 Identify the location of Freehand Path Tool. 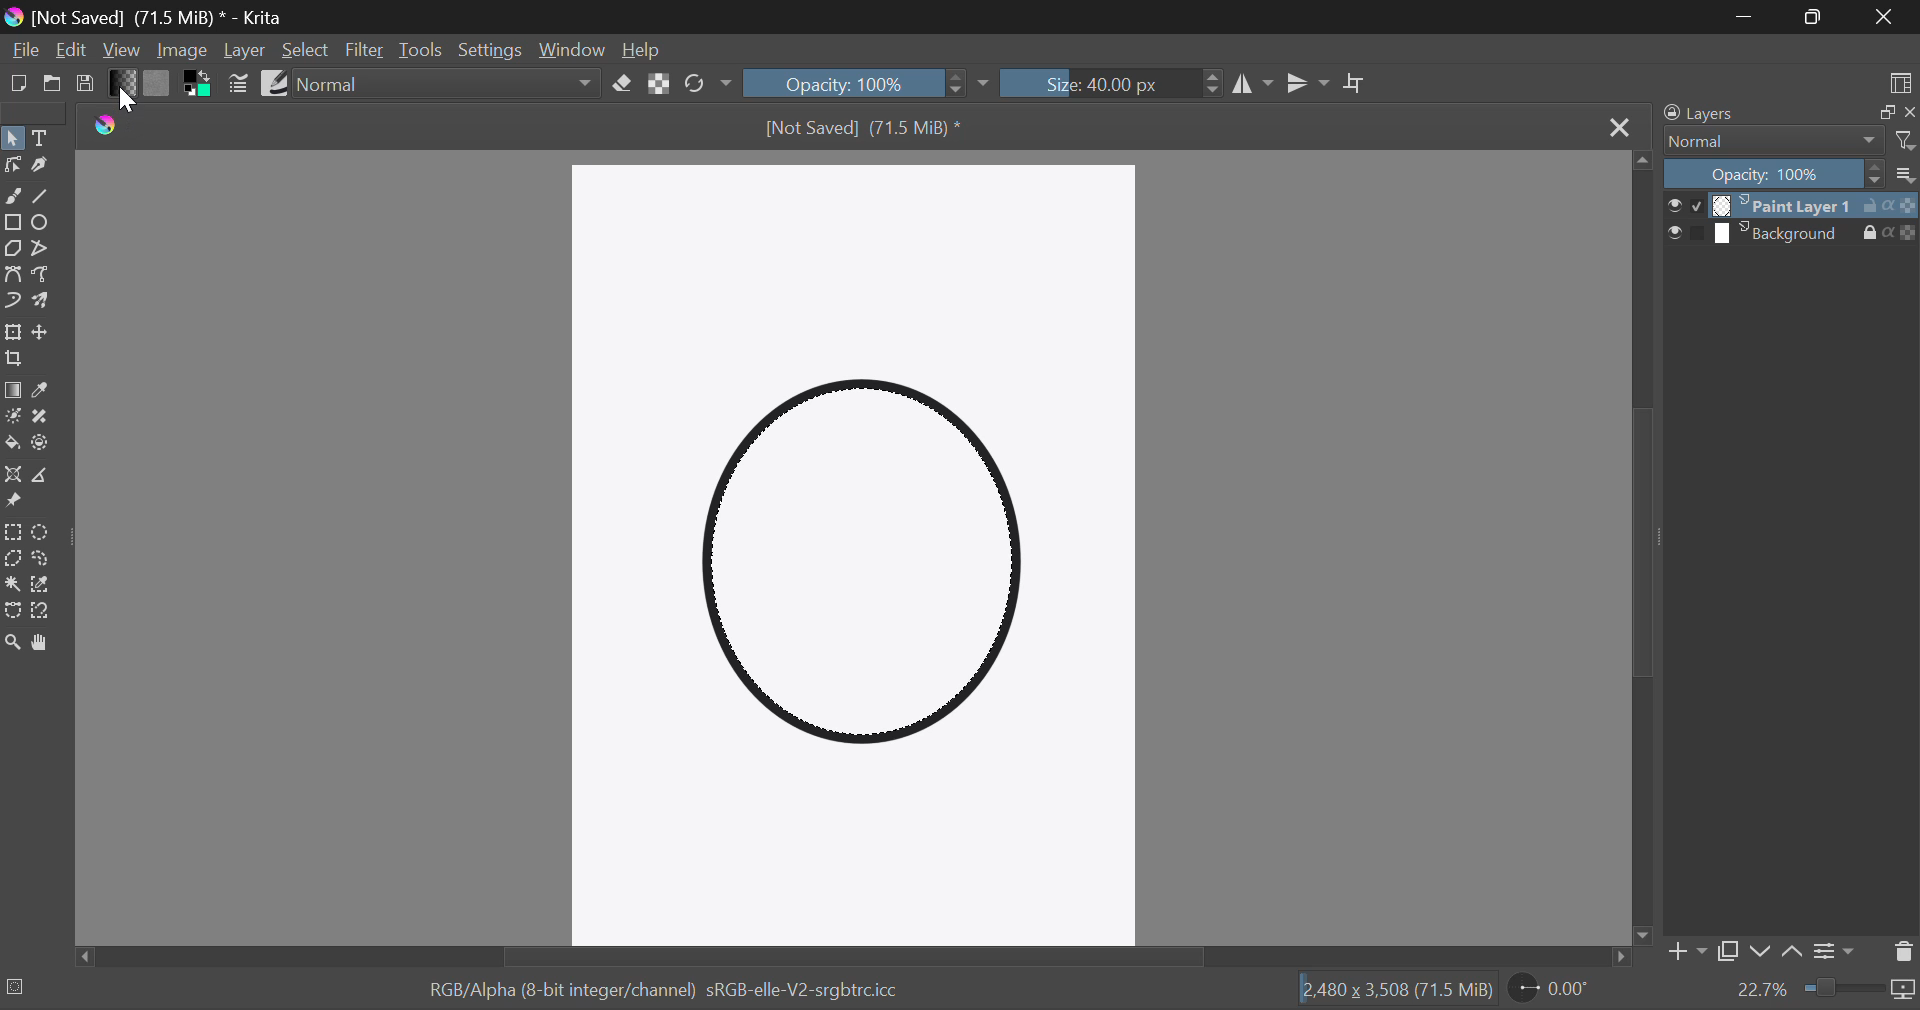
(44, 276).